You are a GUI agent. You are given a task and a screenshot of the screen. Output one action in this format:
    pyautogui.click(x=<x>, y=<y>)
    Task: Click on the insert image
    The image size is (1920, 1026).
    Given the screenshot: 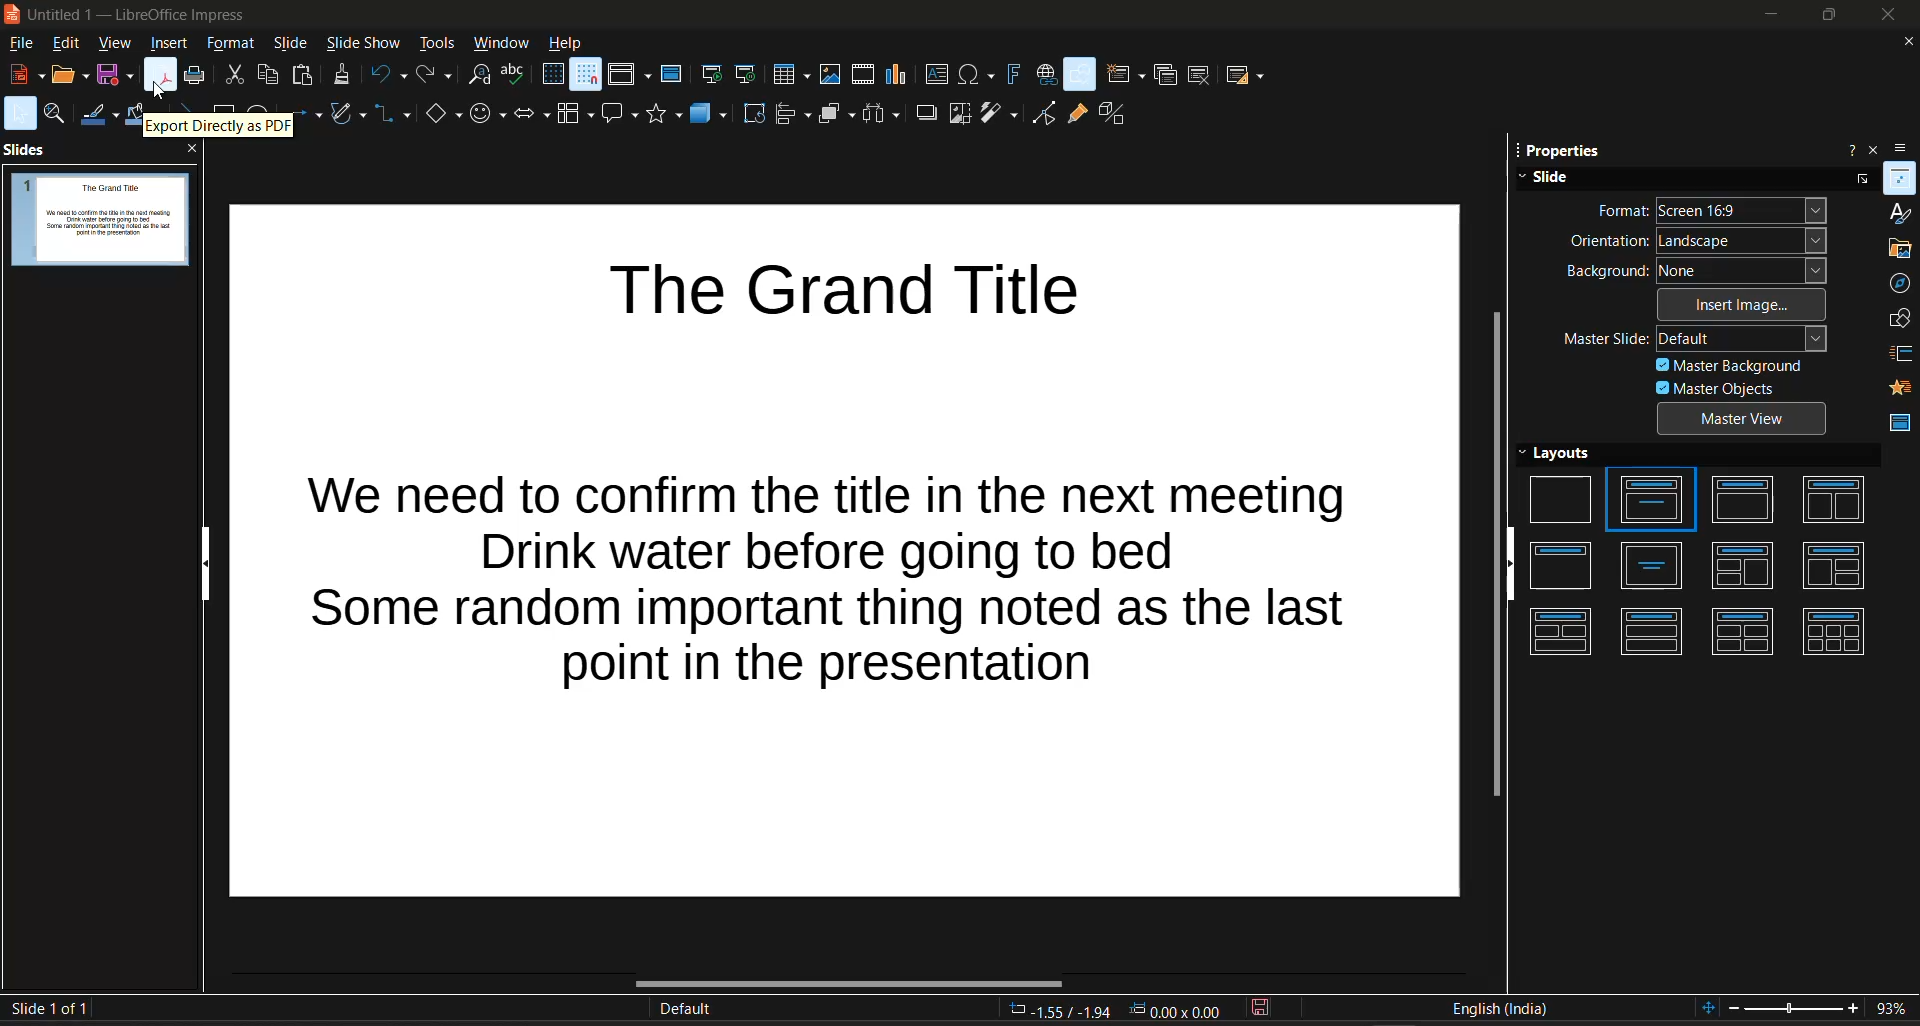 What is the action you would take?
    pyautogui.click(x=827, y=73)
    